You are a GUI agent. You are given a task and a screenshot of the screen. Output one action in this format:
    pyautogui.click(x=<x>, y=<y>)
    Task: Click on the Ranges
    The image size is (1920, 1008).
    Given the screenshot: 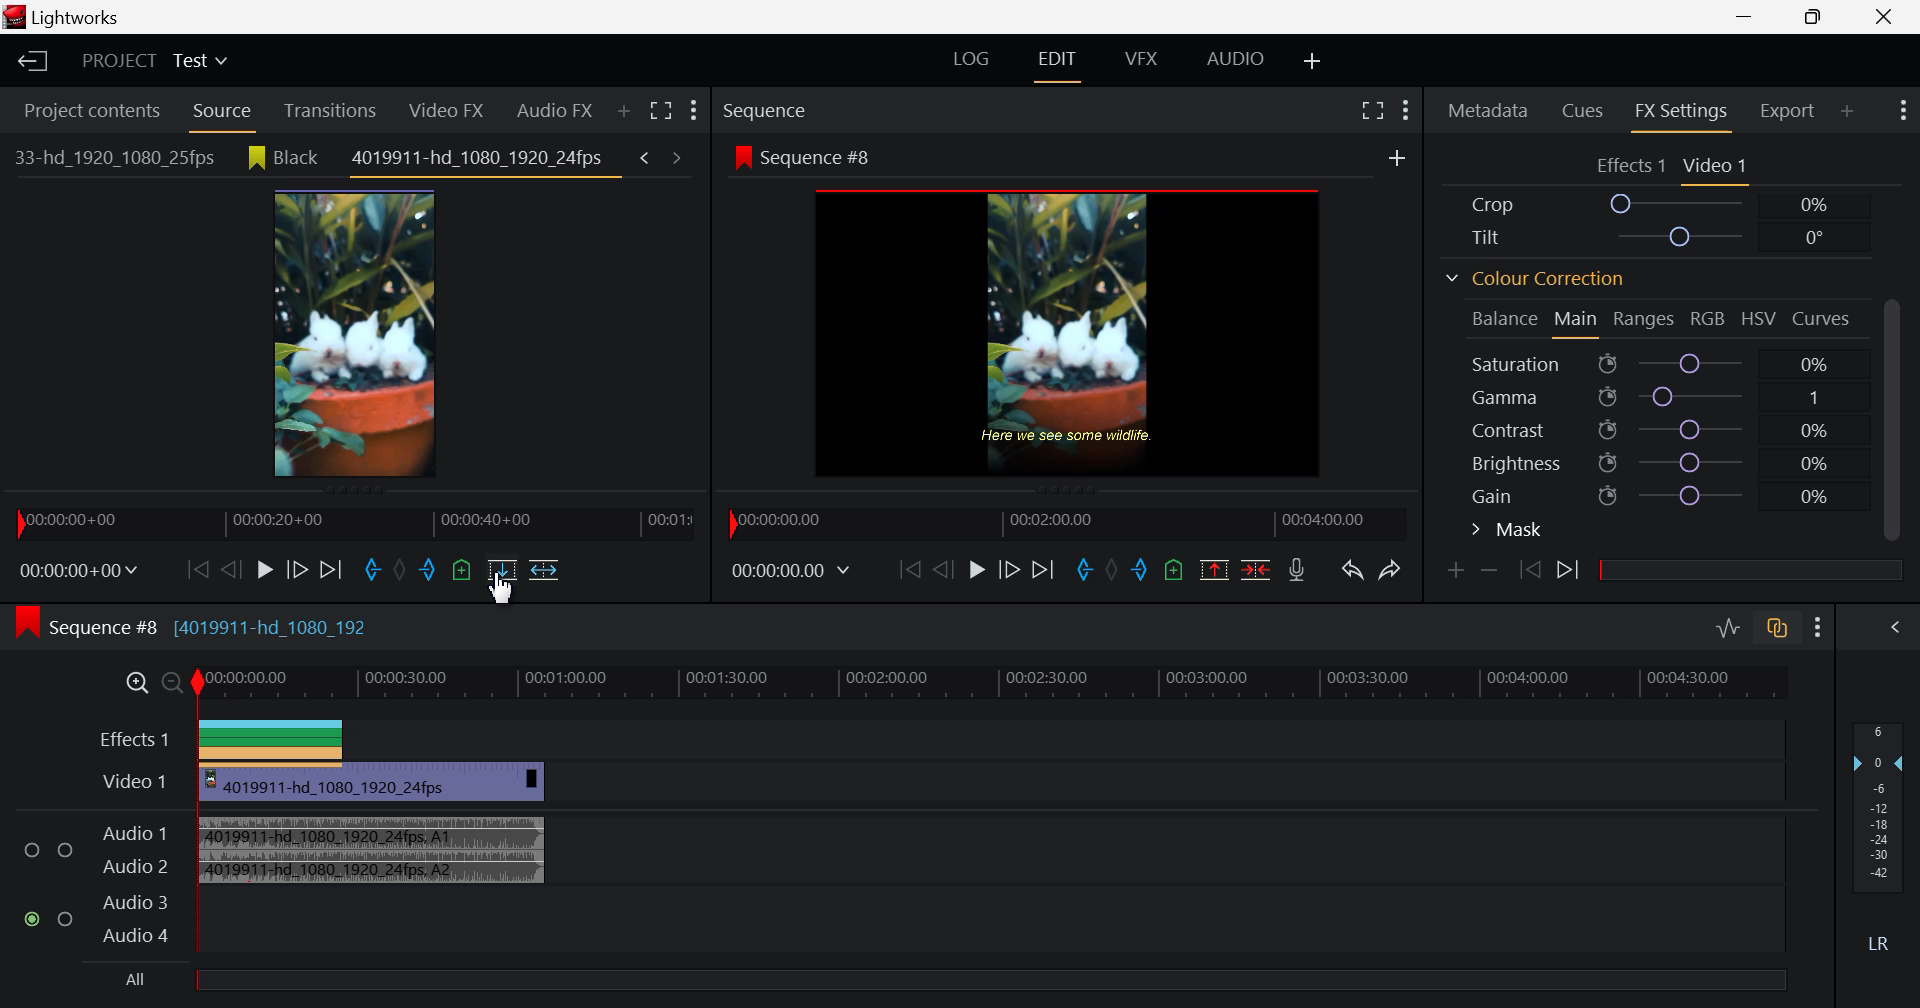 What is the action you would take?
    pyautogui.click(x=1646, y=320)
    